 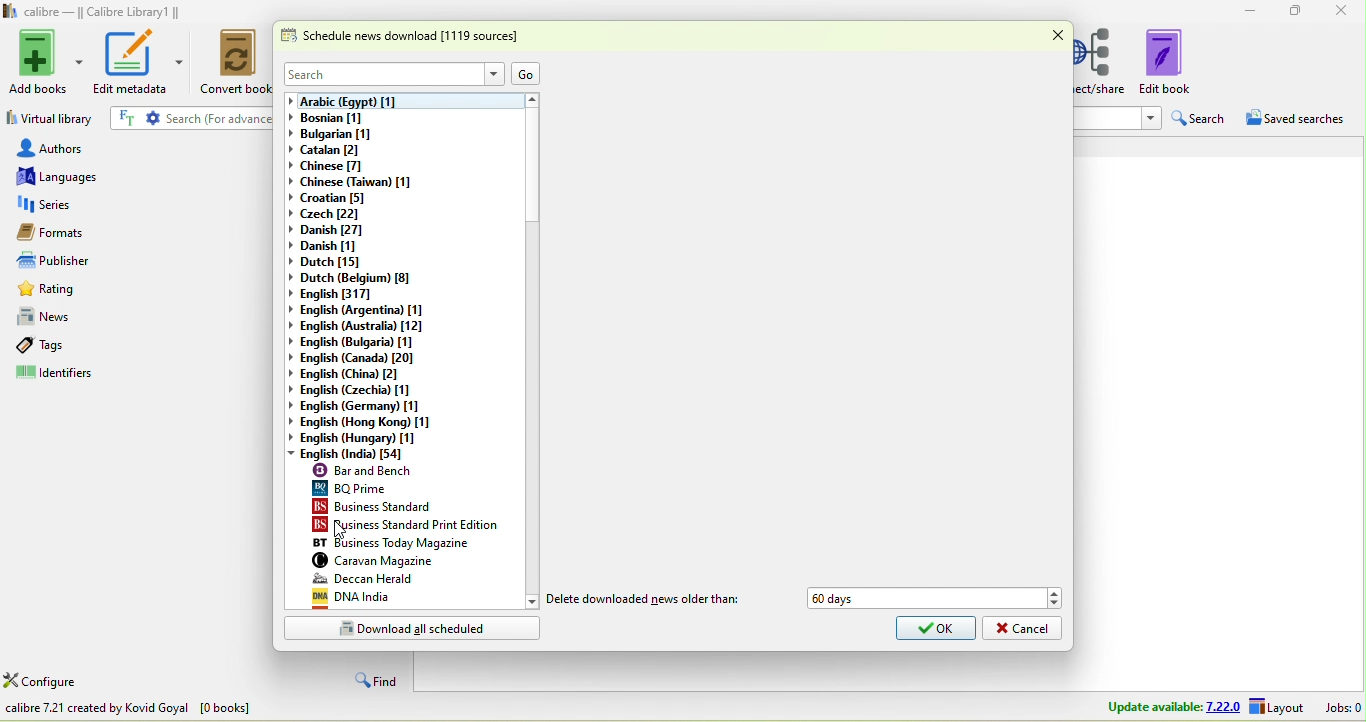 What do you see at coordinates (363, 375) in the screenshot?
I see `english (china)[2]` at bounding box center [363, 375].